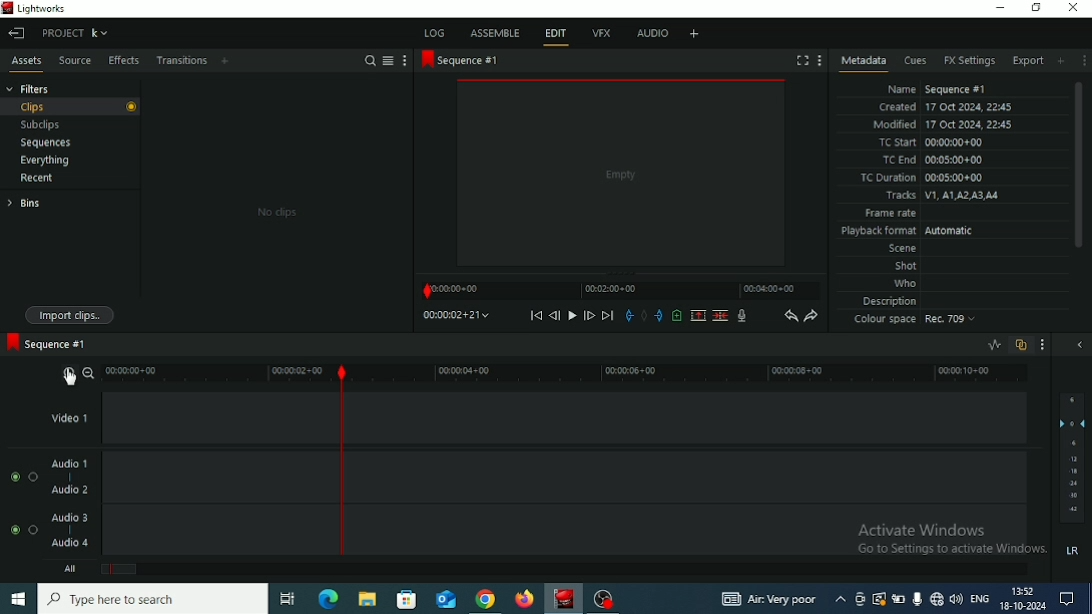 The height and width of the screenshot is (614, 1092). Describe the element at coordinates (33, 477) in the screenshot. I see `Solo this track` at that location.